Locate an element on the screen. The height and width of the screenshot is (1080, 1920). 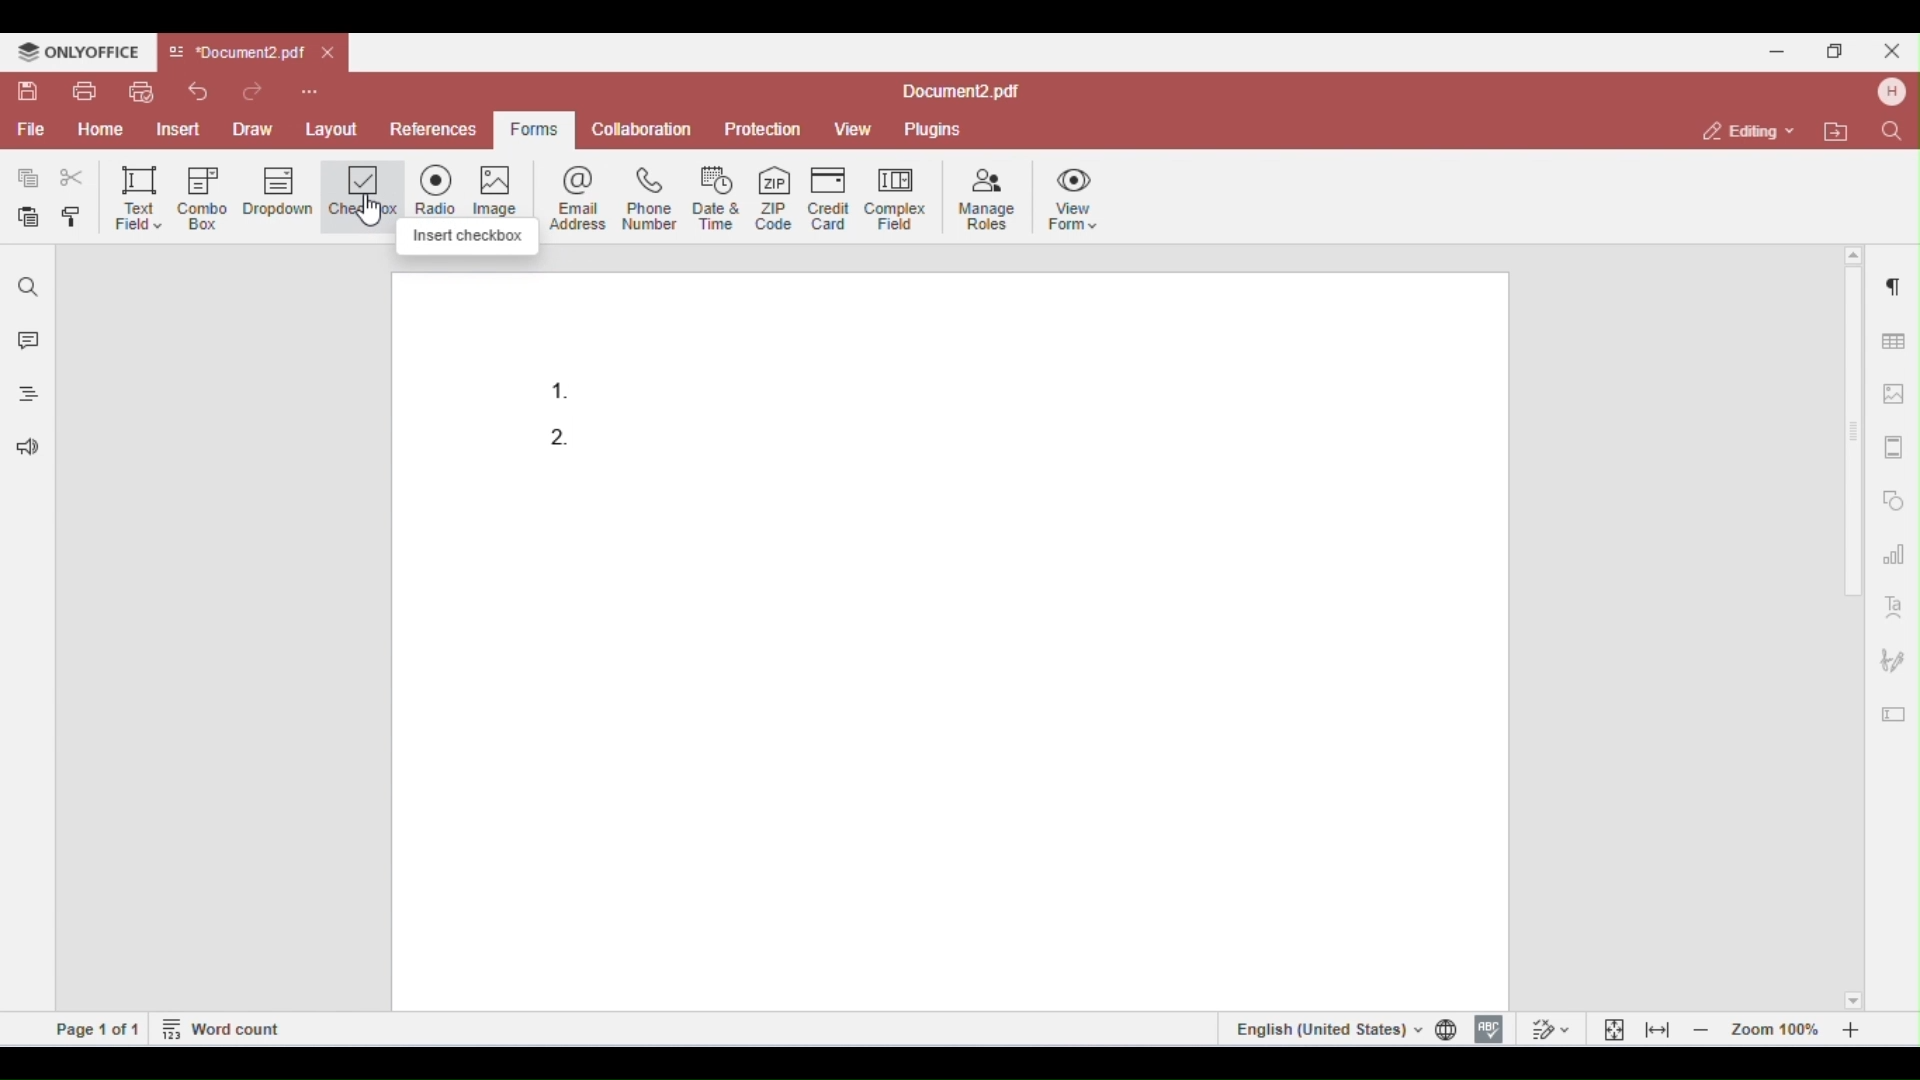
print preview is located at coordinates (140, 92).